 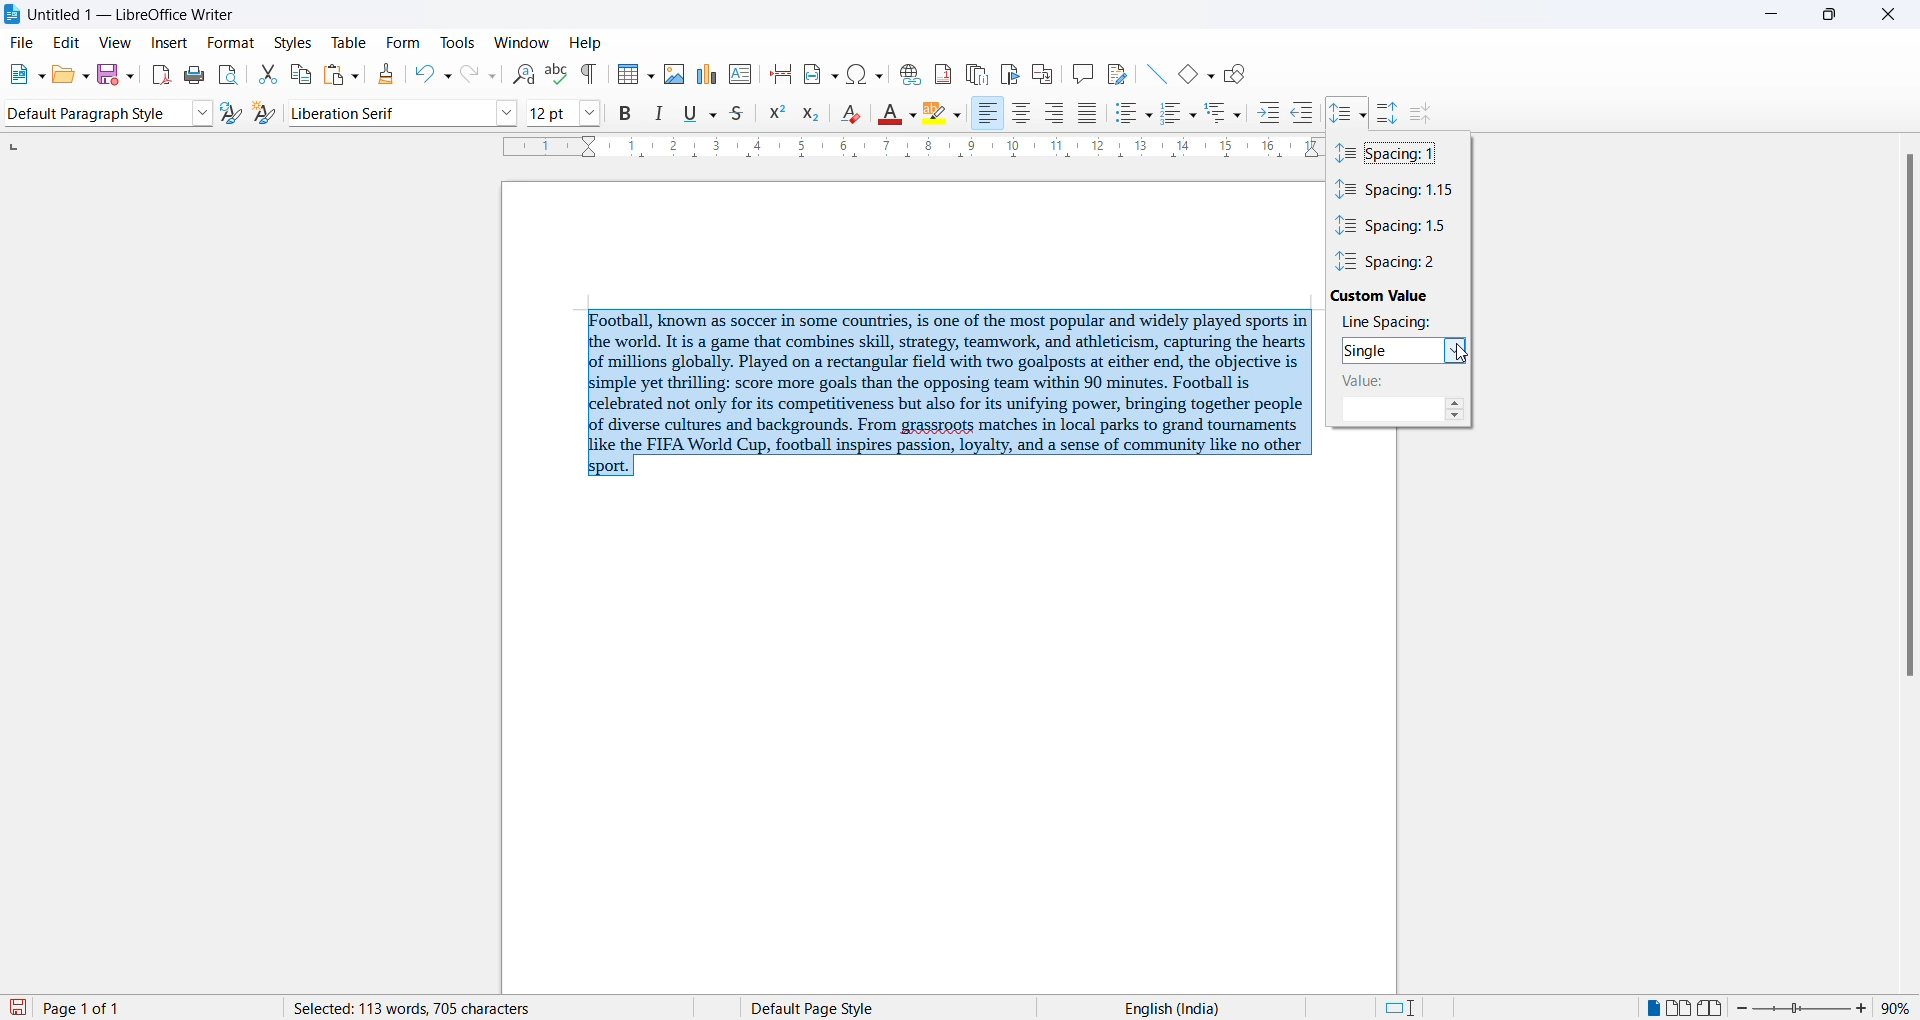 I want to click on underline options, so click(x=712, y=114).